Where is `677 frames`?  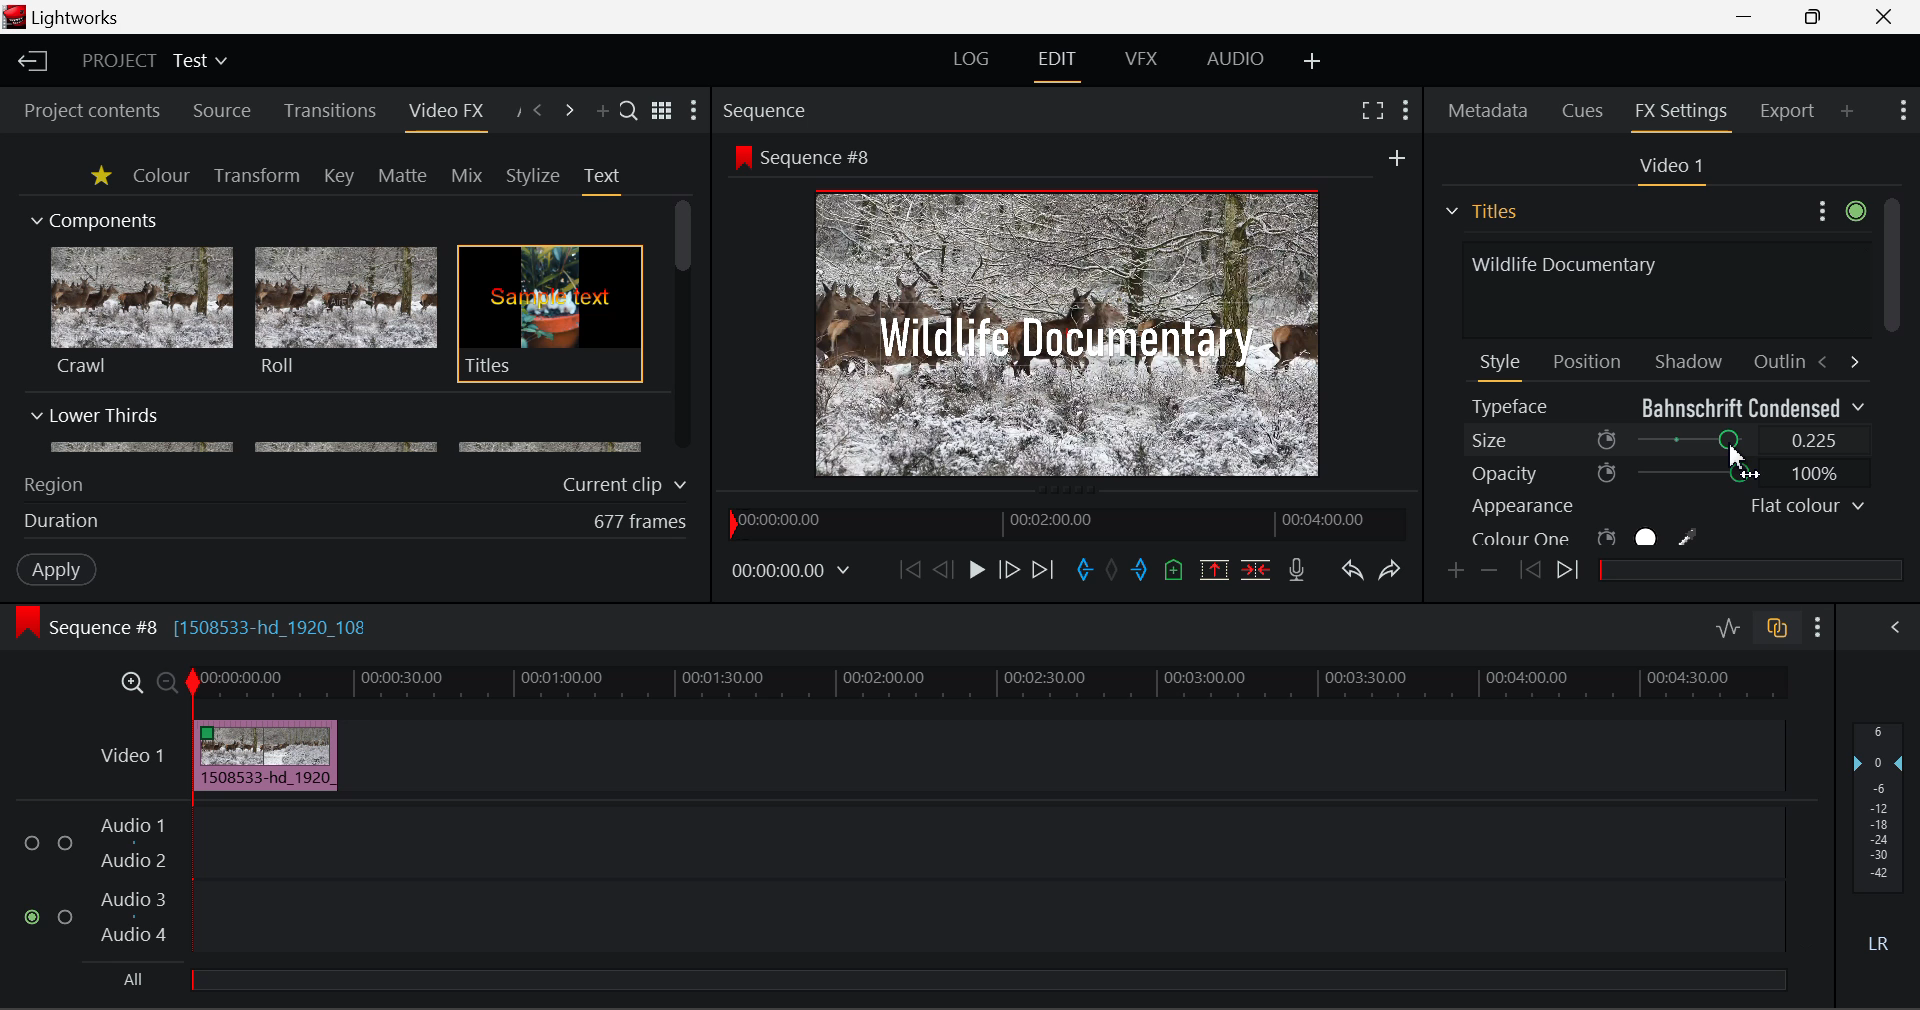
677 frames is located at coordinates (641, 523).